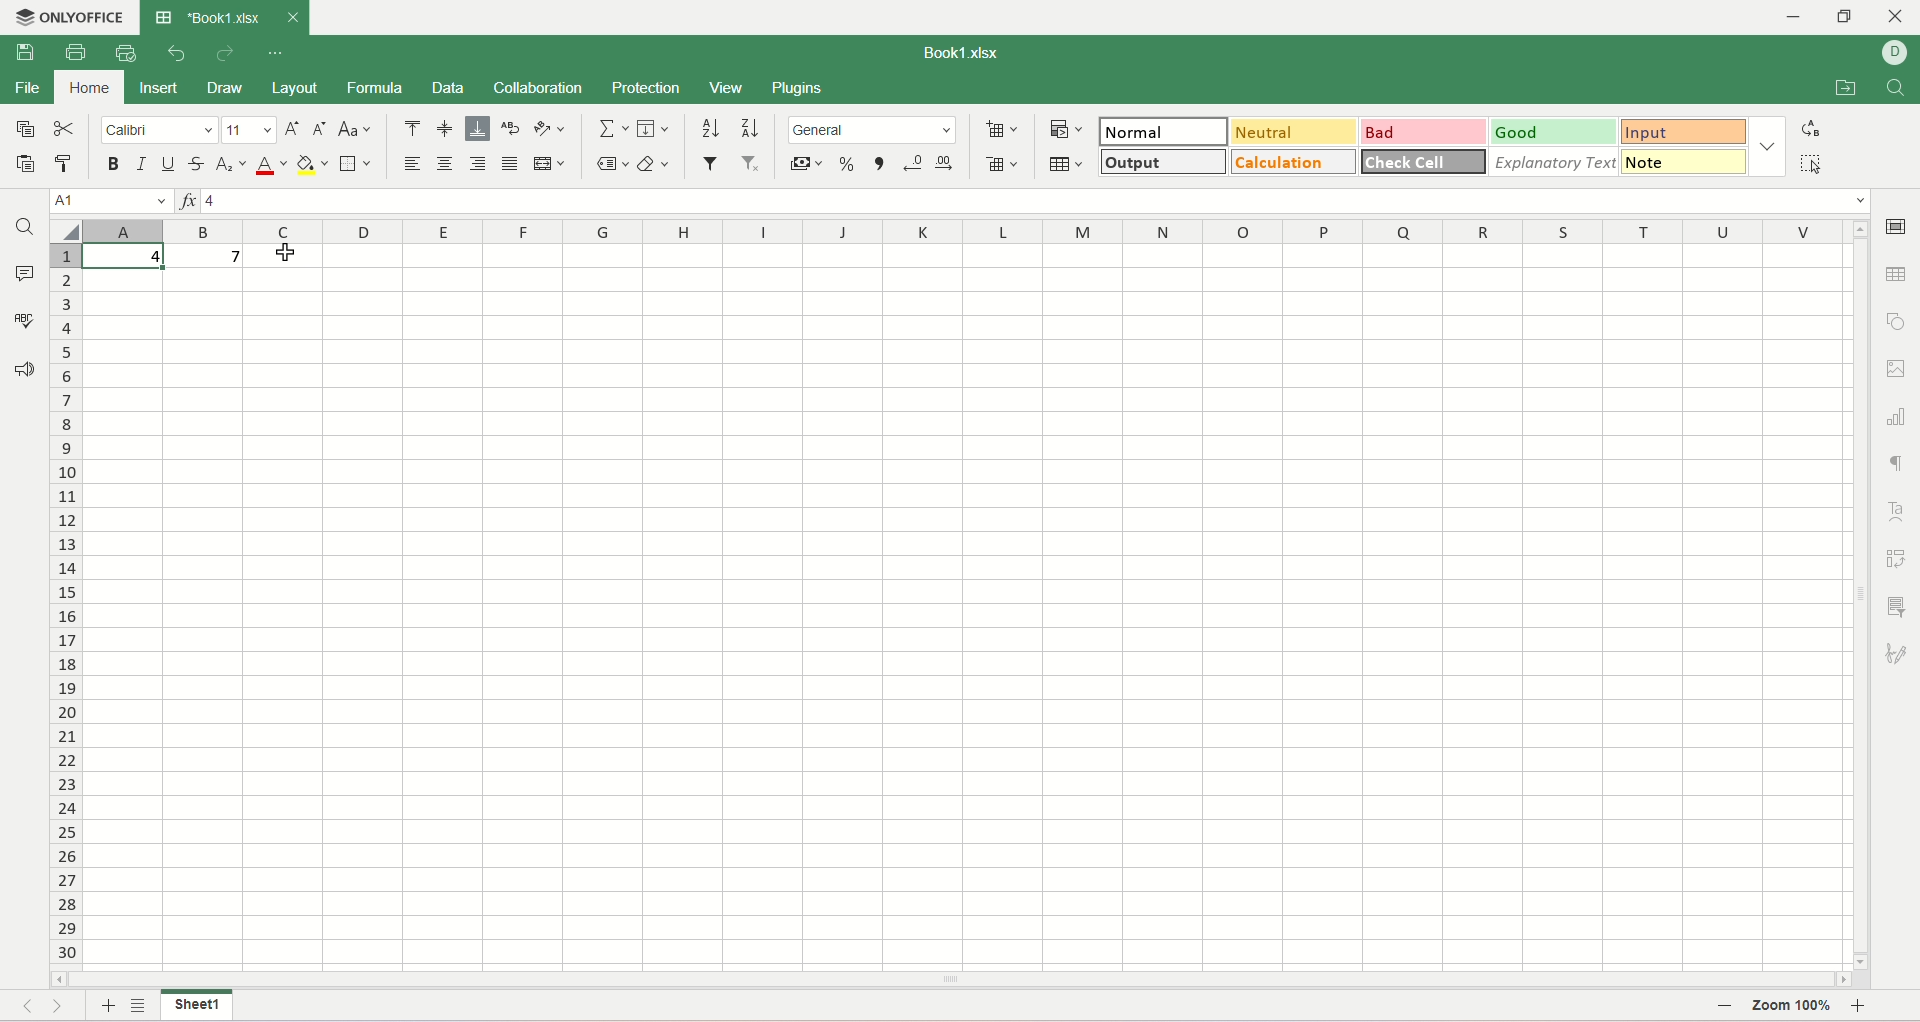 Image resolution: width=1920 pixels, height=1022 pixels. What do you see at coordinates (65, 228) in the screenshot?
I see `select all` at bounding box center [65, 228].